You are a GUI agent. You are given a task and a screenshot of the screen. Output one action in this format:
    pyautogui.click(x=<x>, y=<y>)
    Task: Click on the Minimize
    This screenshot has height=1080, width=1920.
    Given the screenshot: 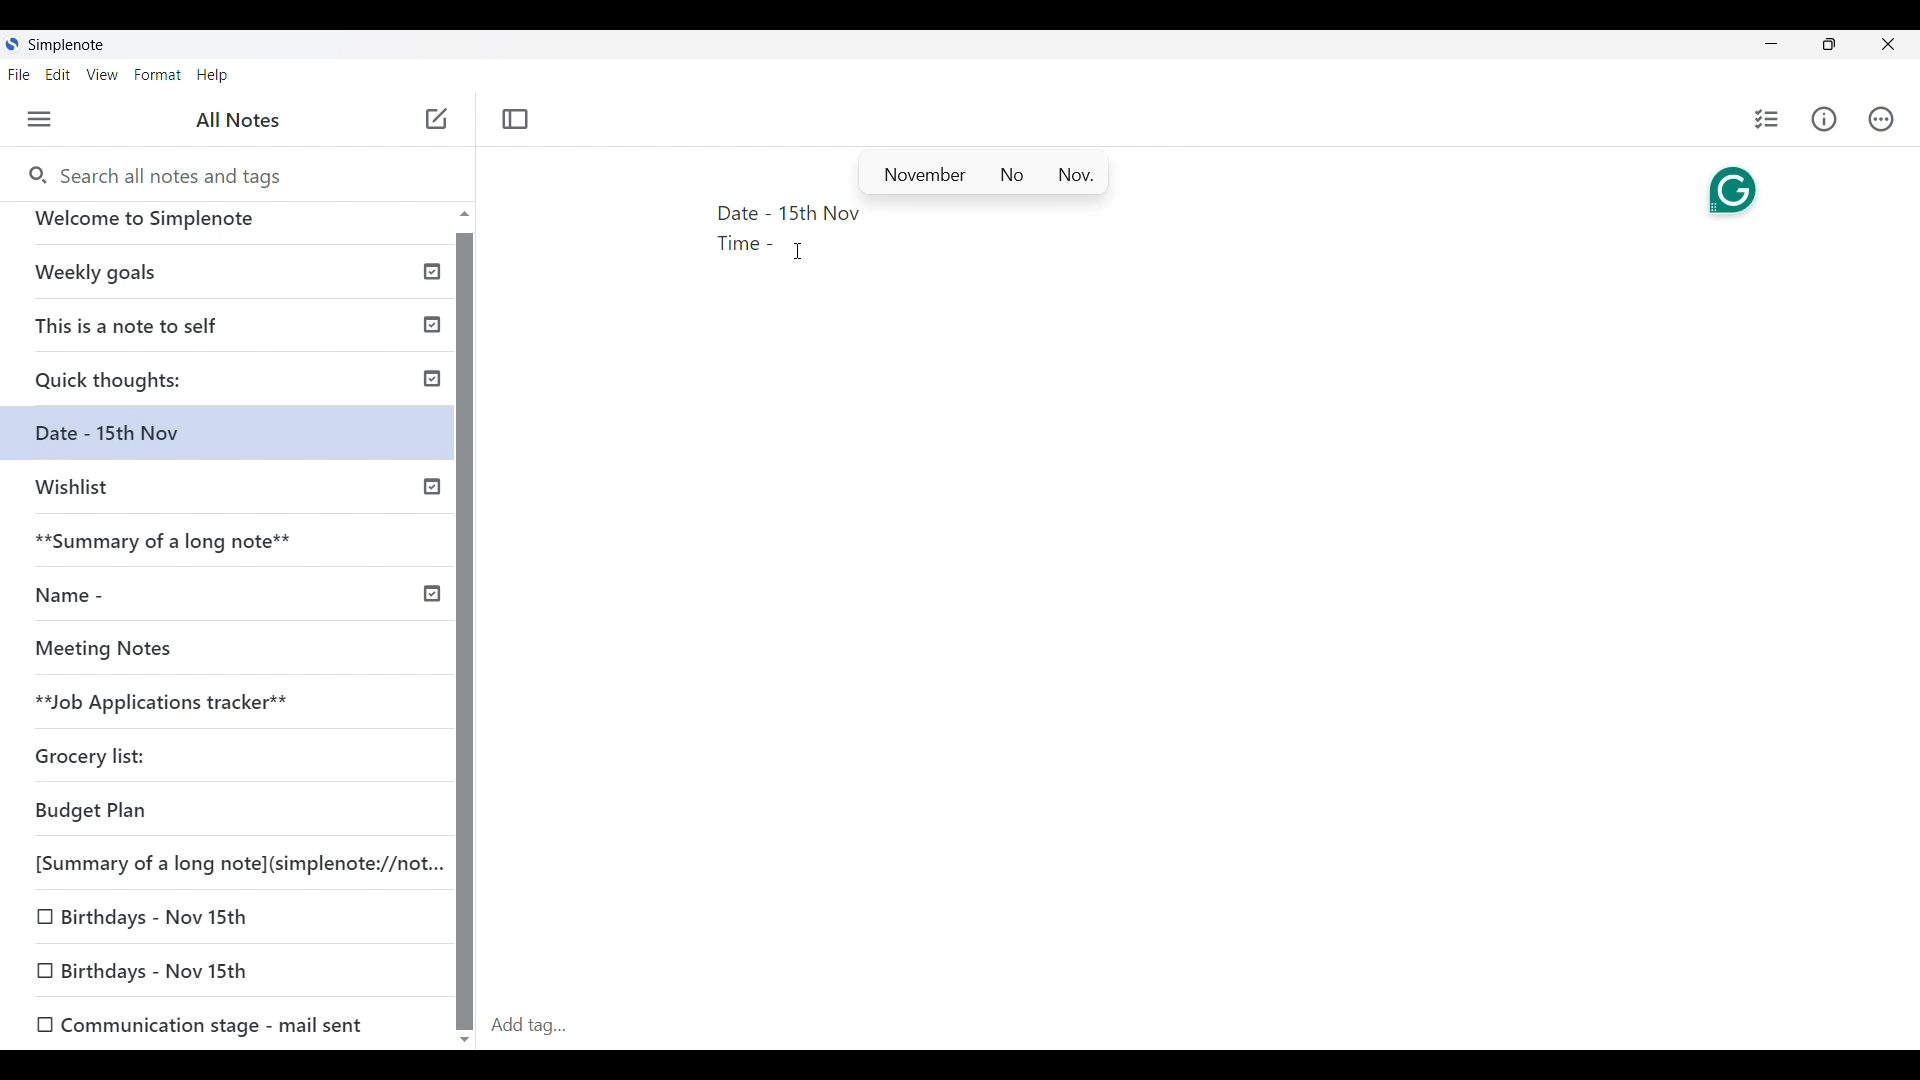 What is the action you would take?
    pyautogui.click(x=1771, y=43)
    